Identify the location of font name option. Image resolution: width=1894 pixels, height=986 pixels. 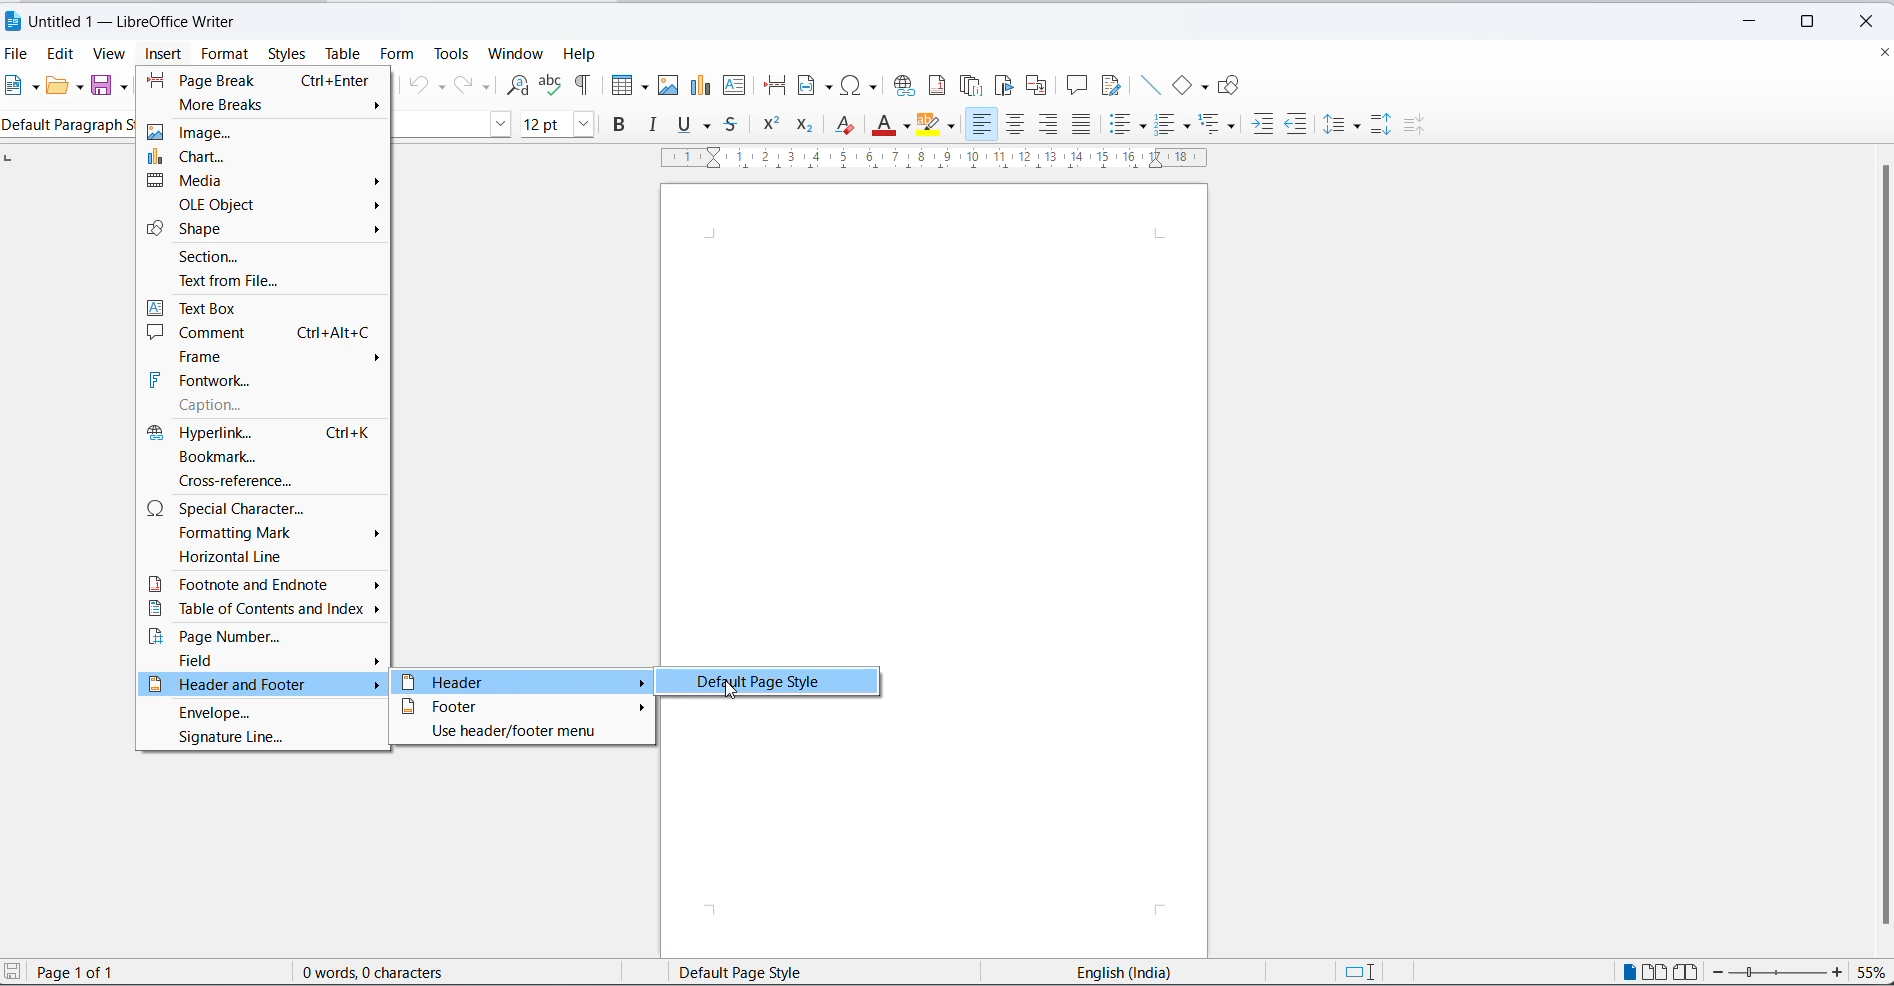
(499, 125).